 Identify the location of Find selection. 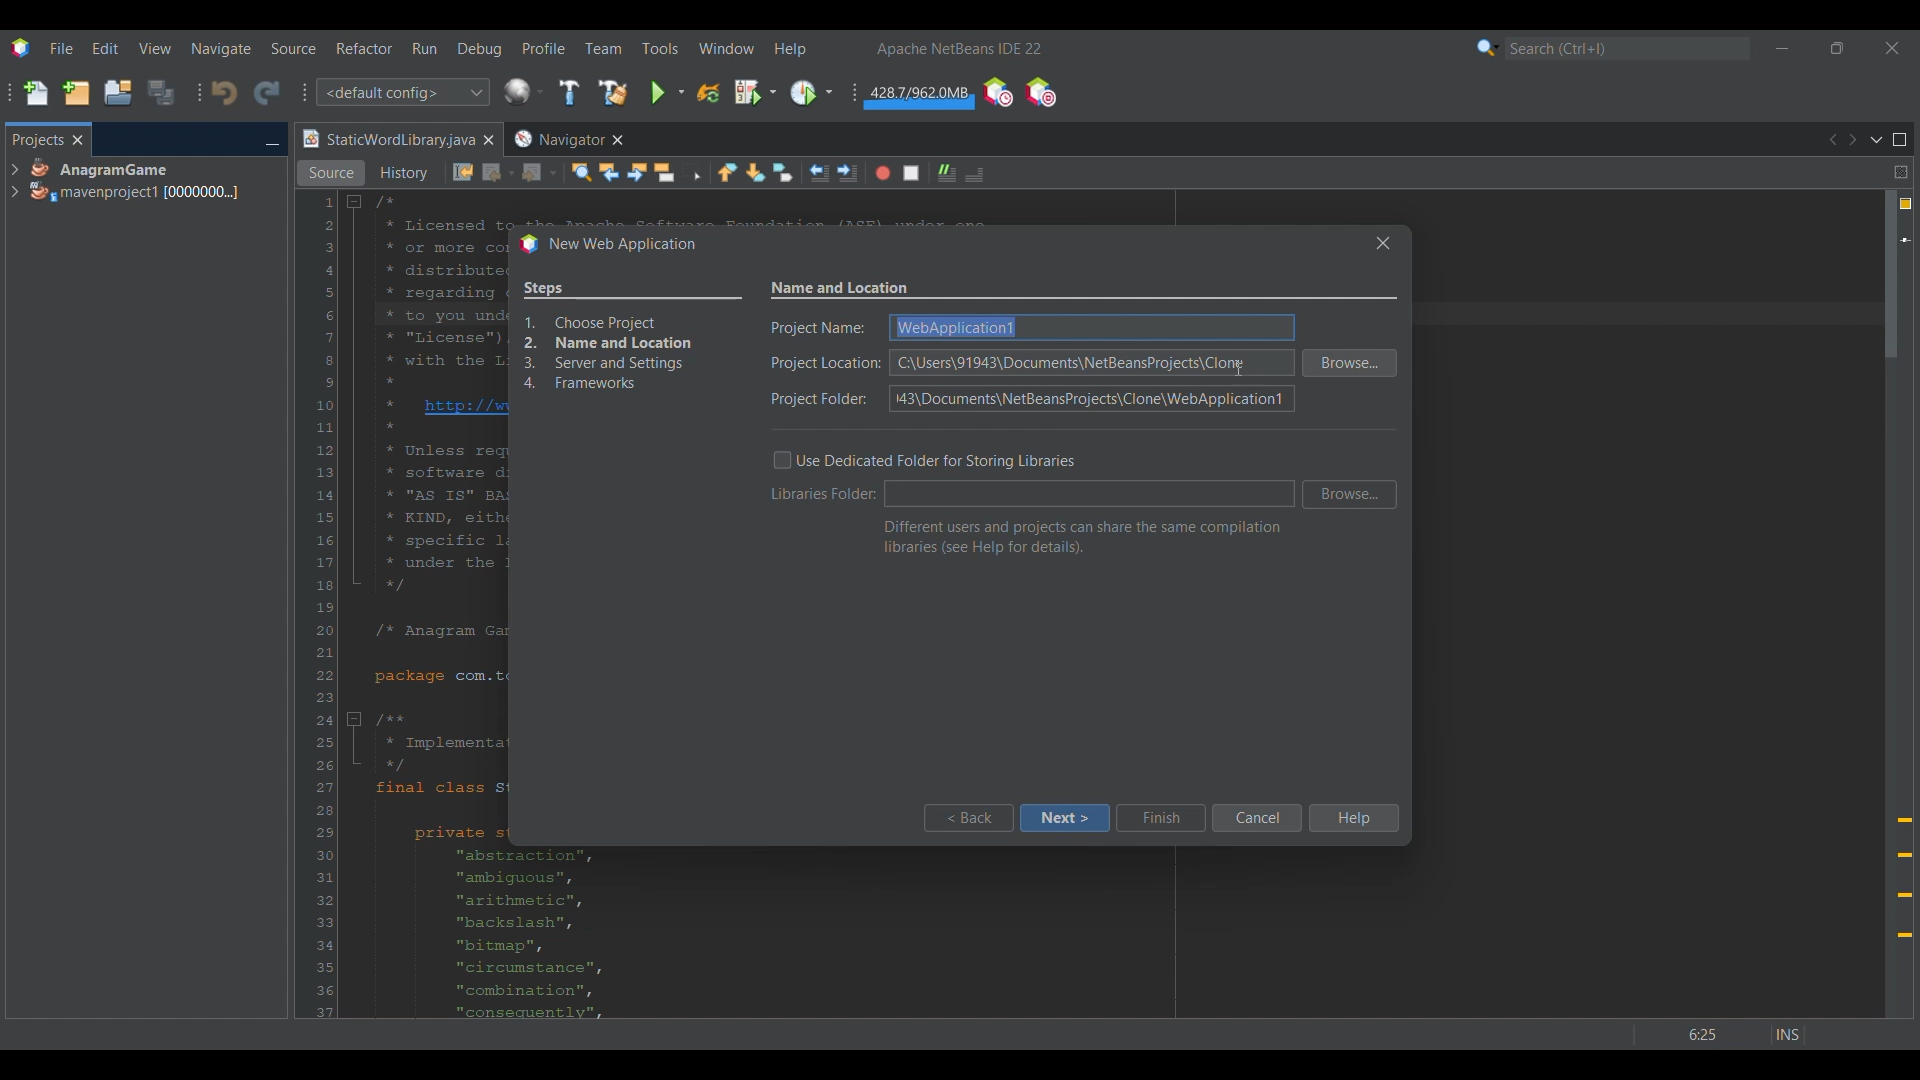
(581, 172).